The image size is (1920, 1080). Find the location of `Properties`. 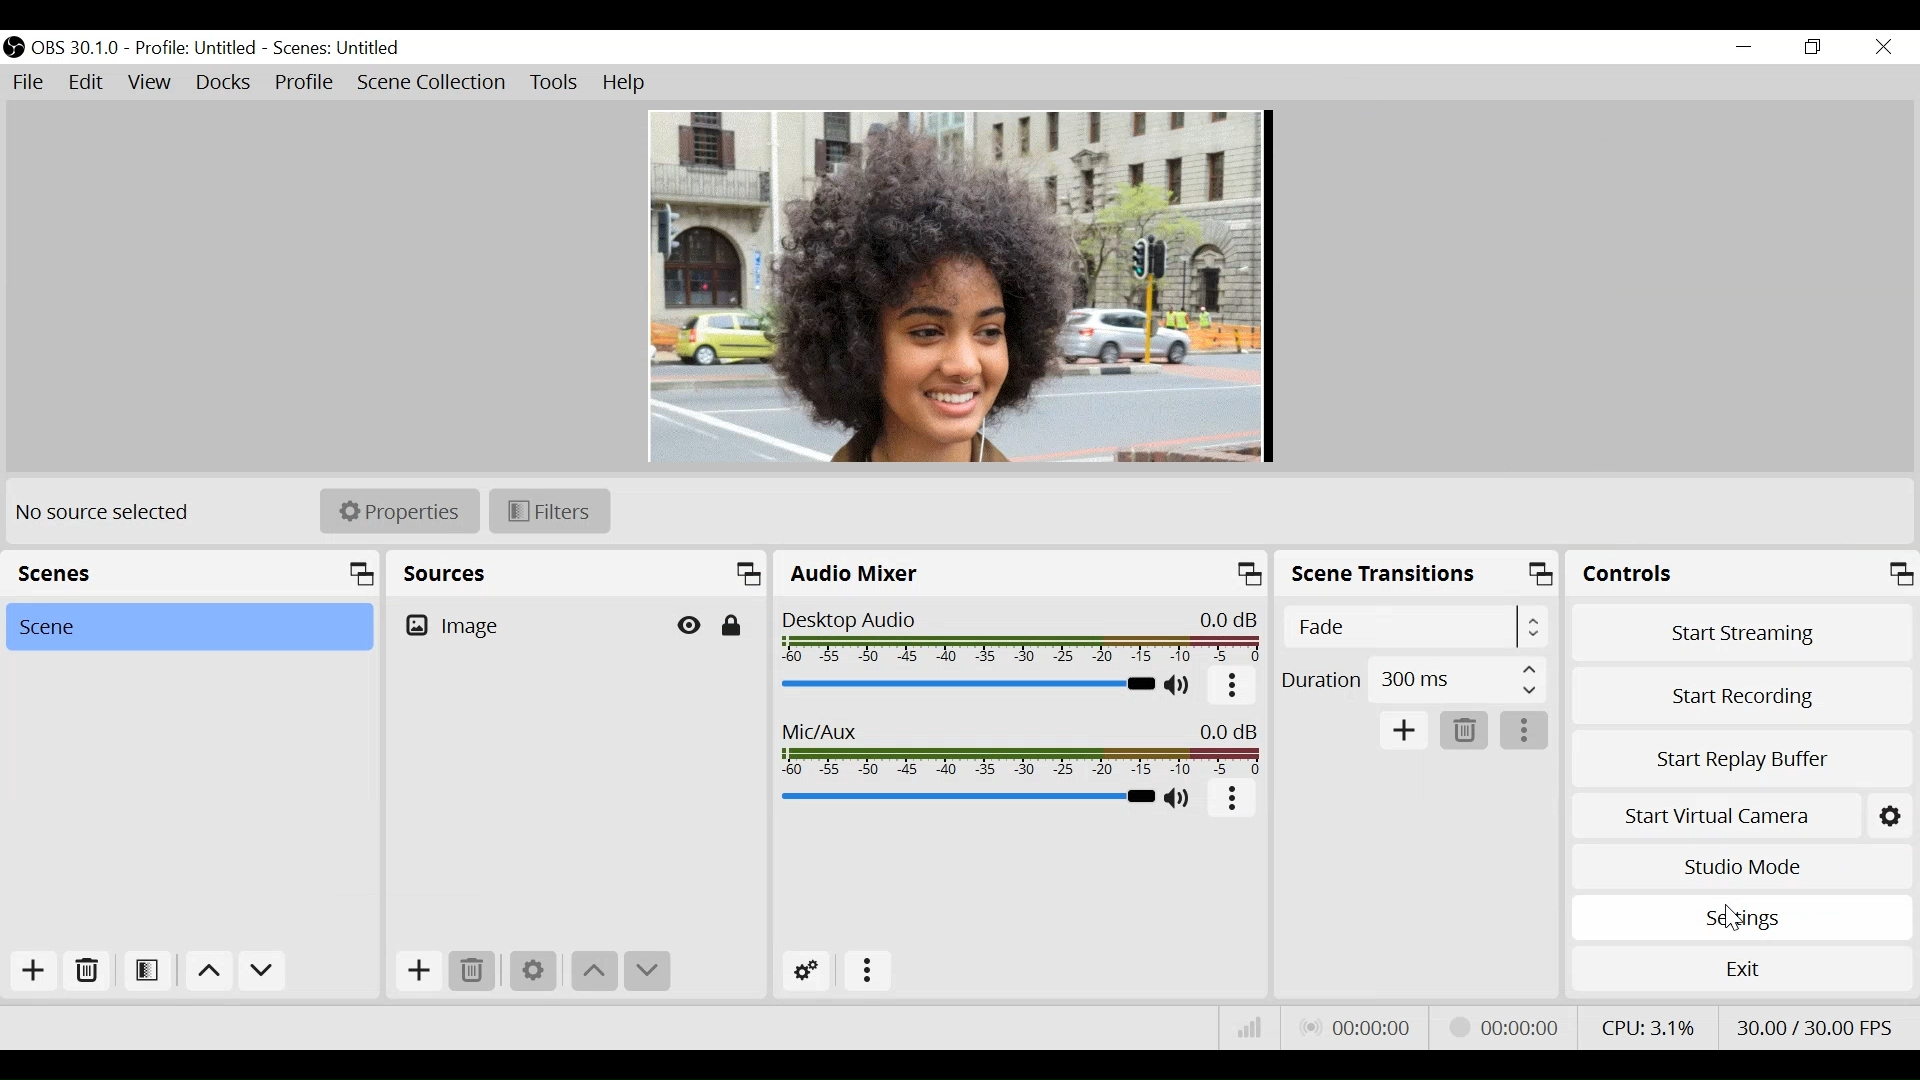

Properties is located at coordinates (401, 512).